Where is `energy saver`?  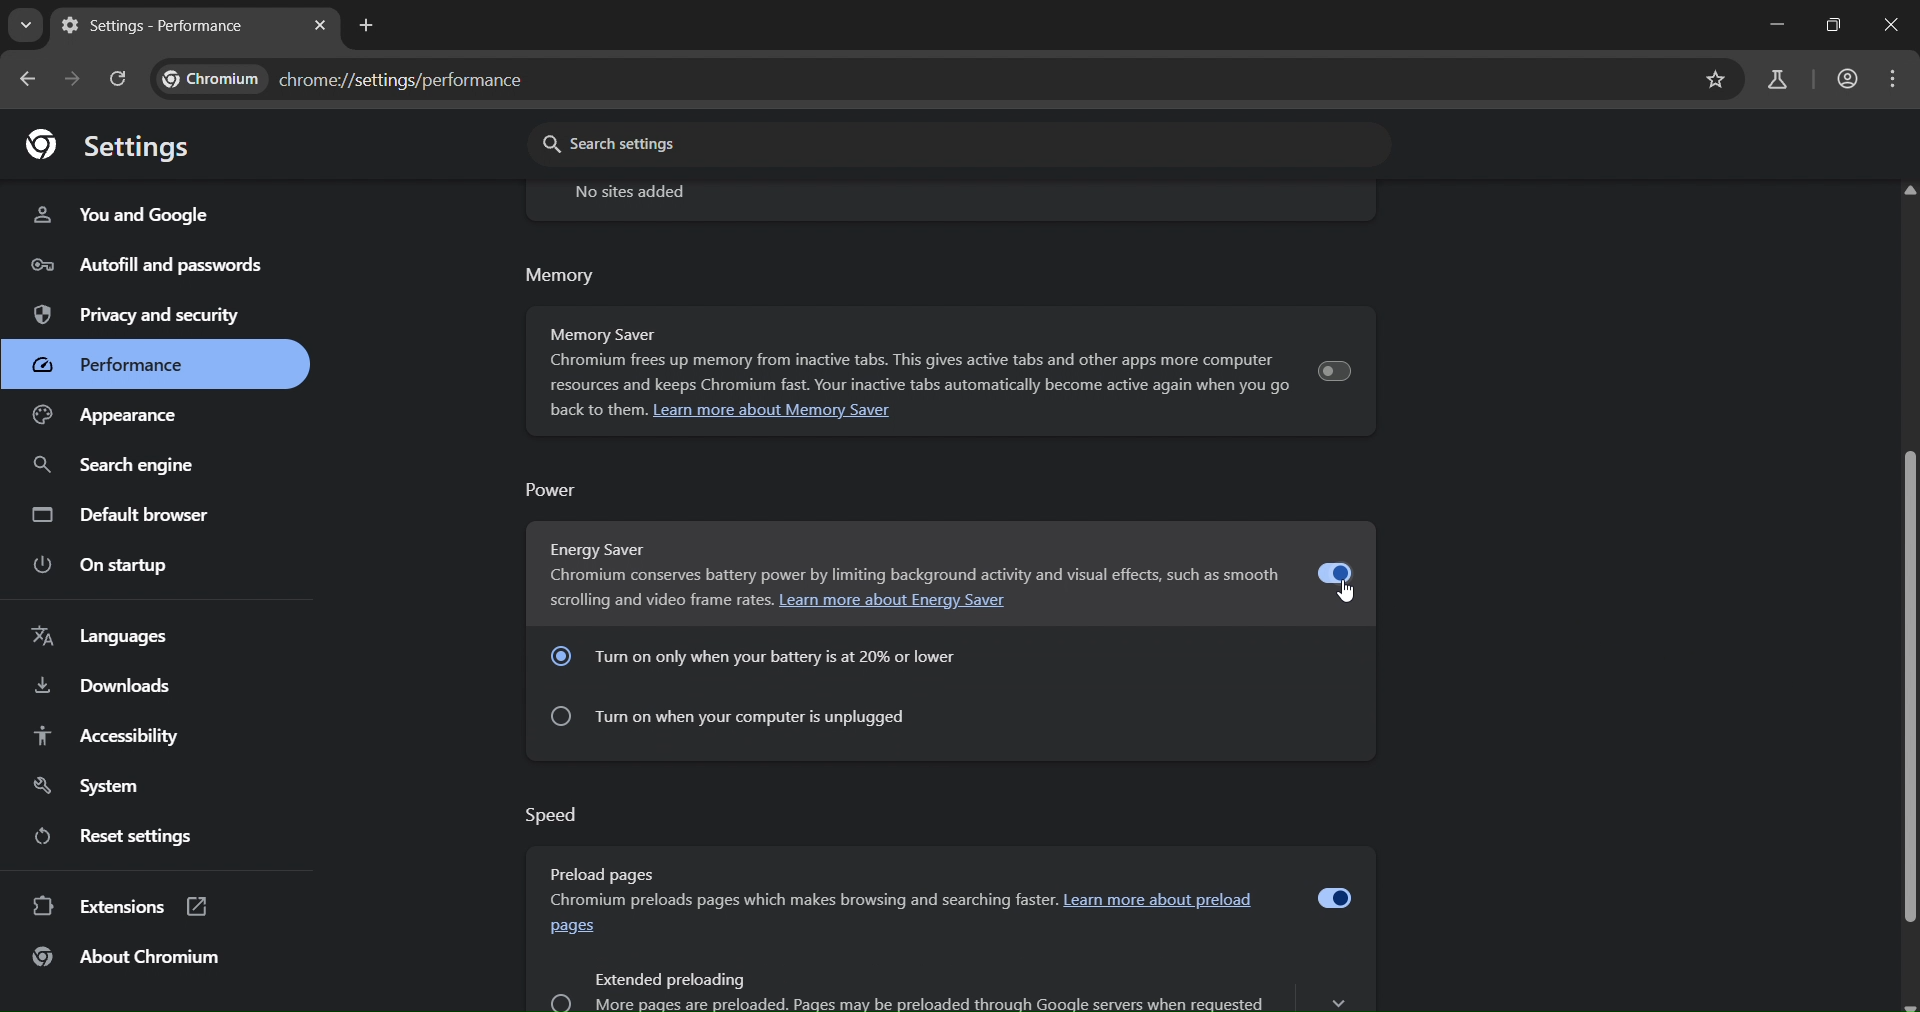
energy saver is located at coordinates (647, 549).